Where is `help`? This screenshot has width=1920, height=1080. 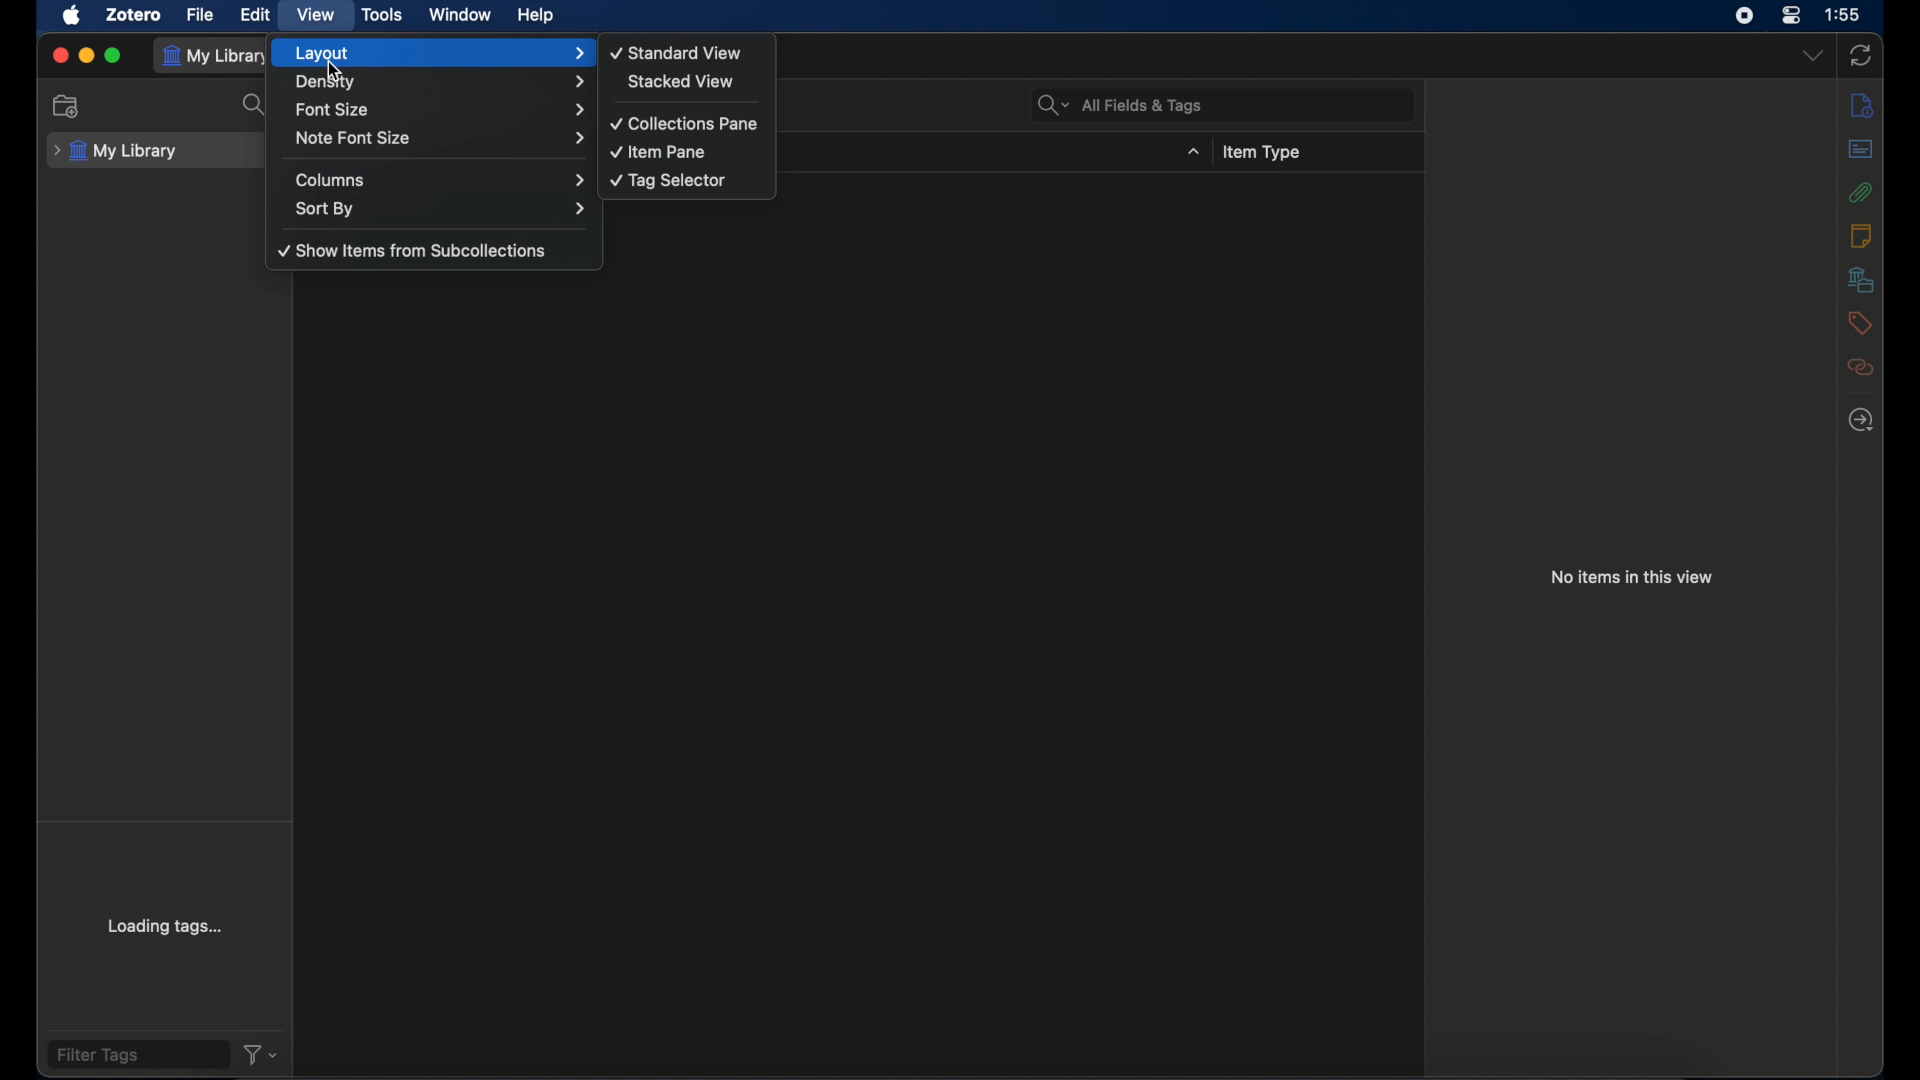 help is located at coordinates (536, 16).